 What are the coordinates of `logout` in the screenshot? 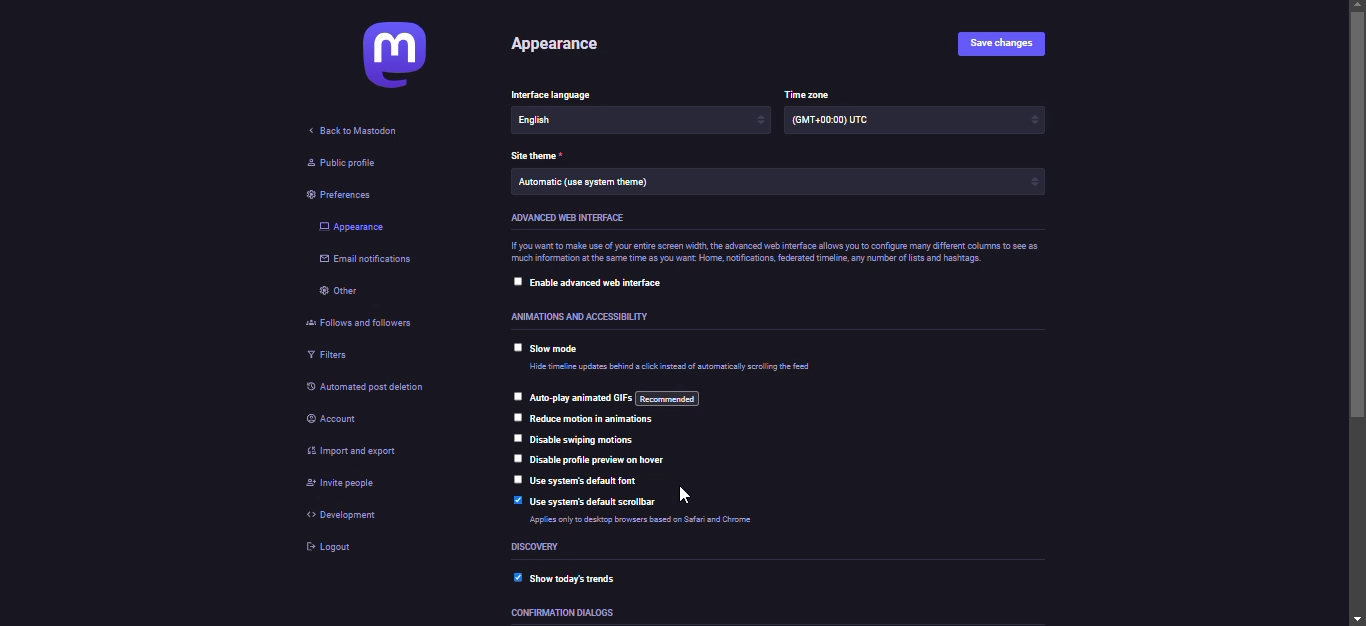 It's located at (325, 549).